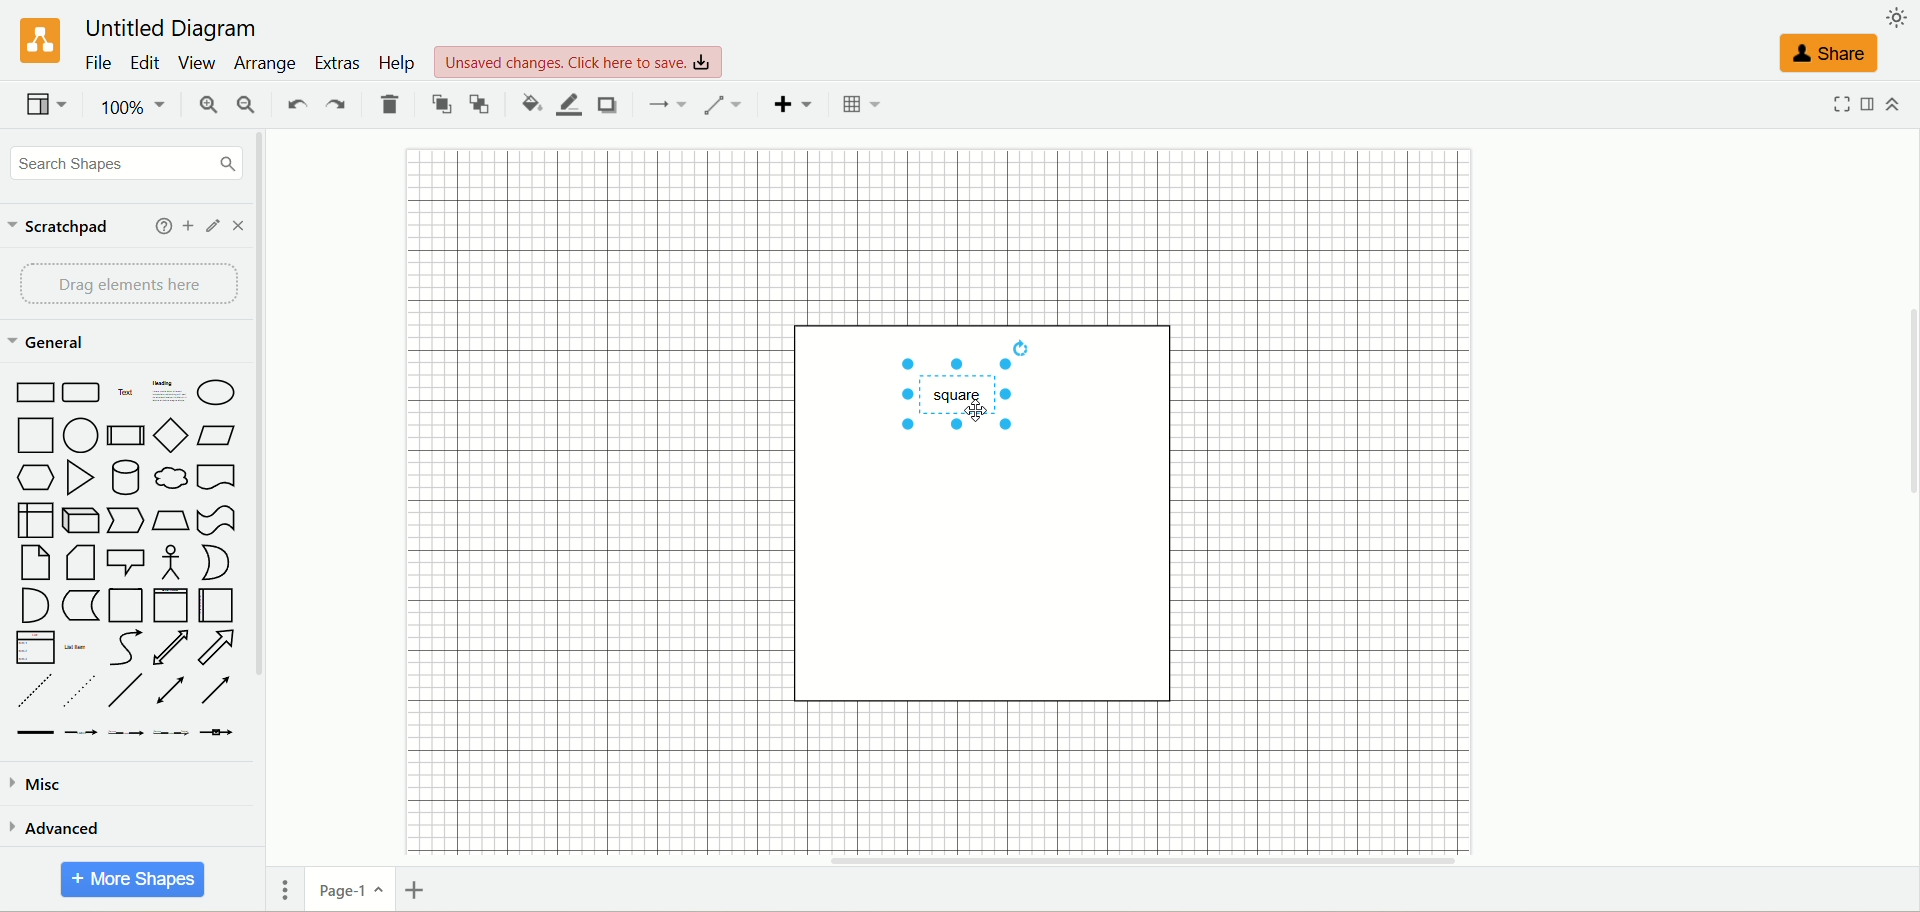  I want to click on cursor, so click(973, 414).